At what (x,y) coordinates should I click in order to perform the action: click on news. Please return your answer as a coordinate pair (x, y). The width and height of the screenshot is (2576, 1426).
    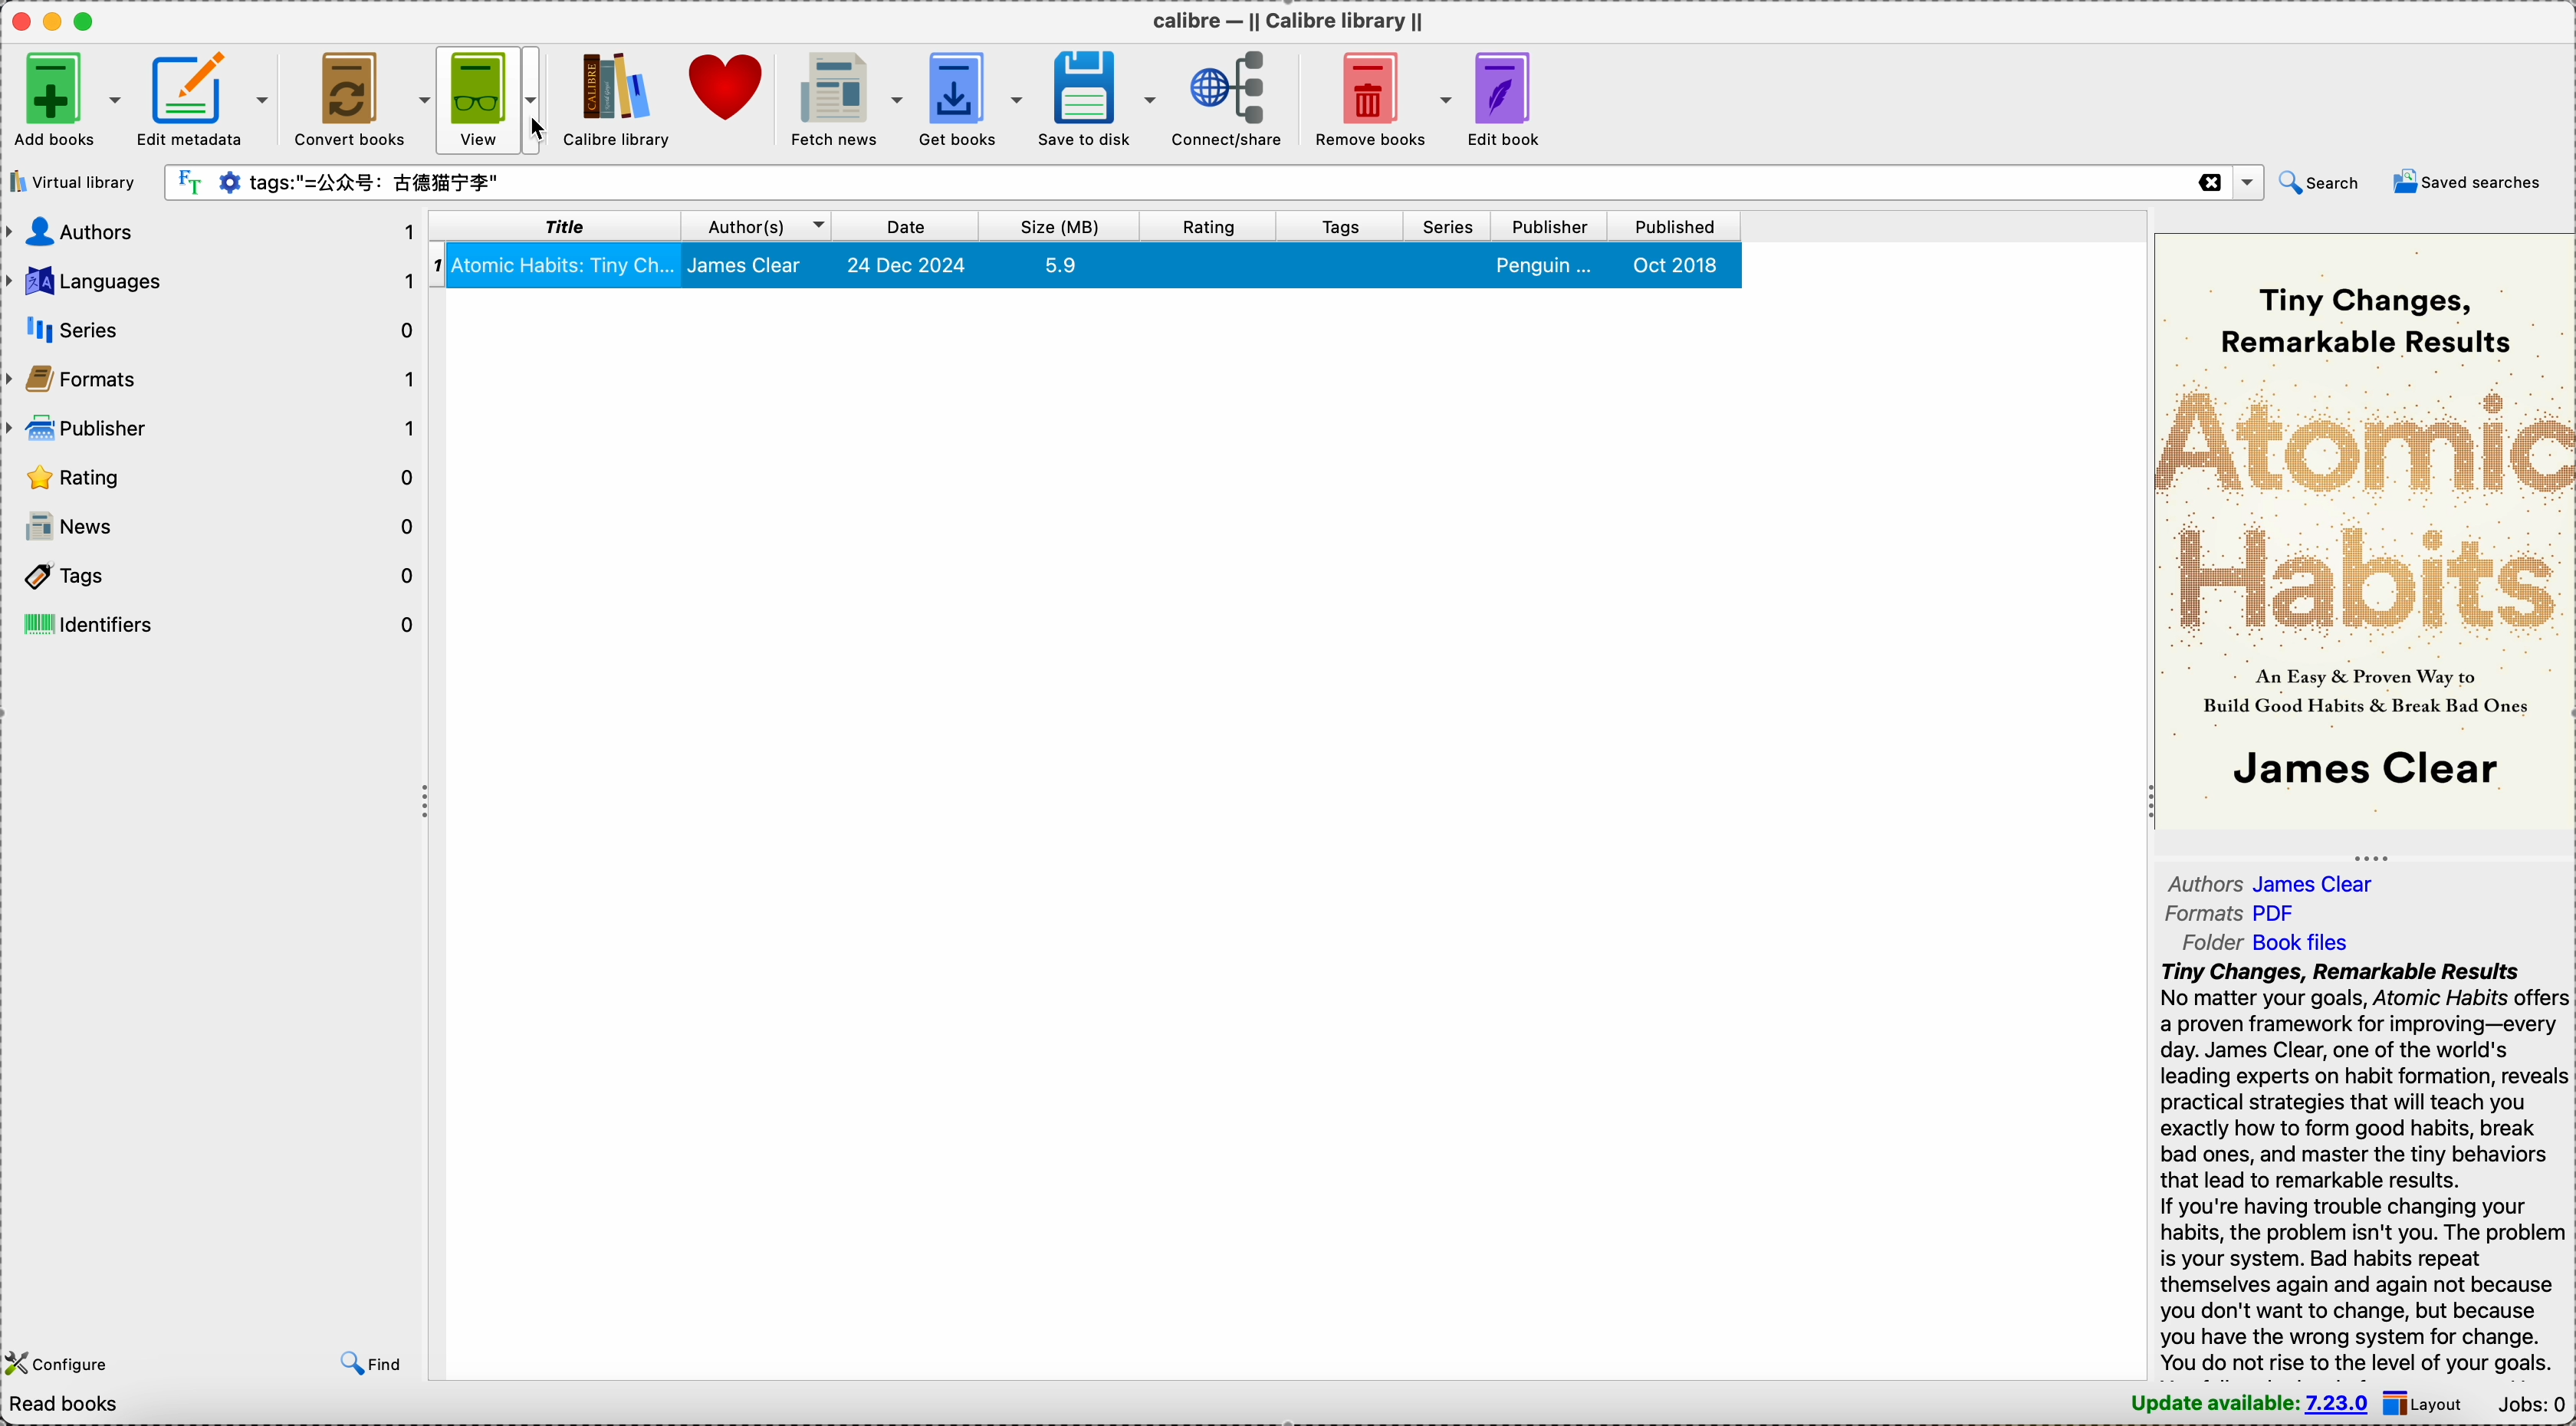
    Looking at the image, I should click on (214, 527).